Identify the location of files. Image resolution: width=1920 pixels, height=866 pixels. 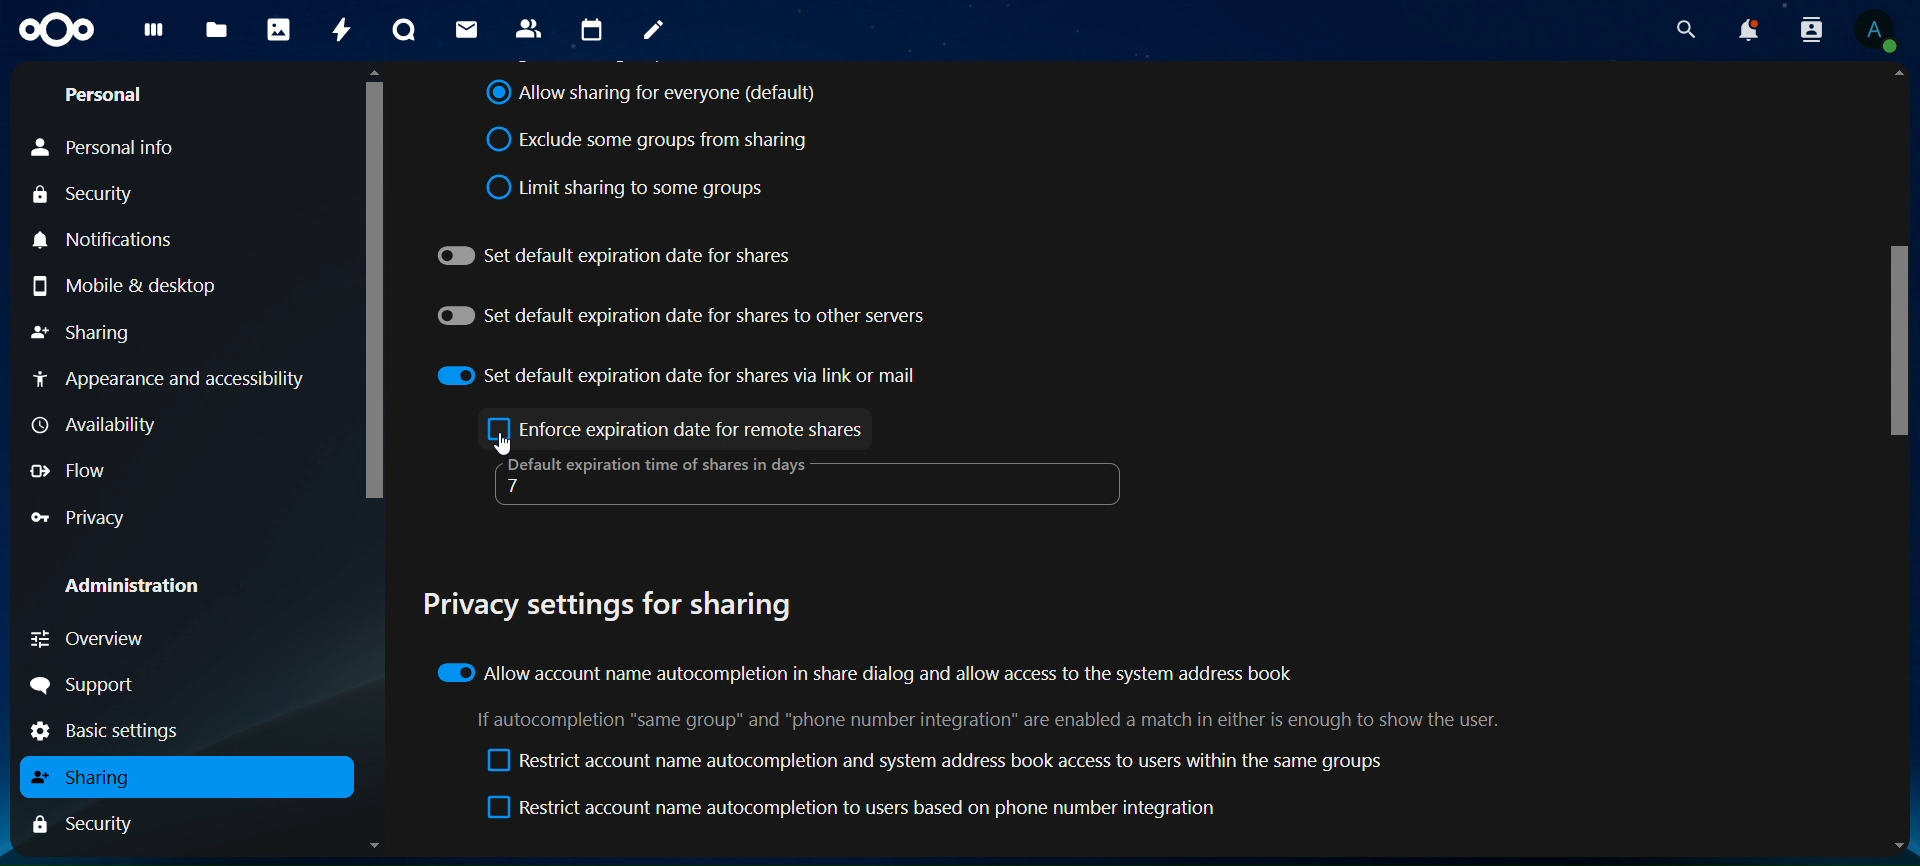
(216, 31).